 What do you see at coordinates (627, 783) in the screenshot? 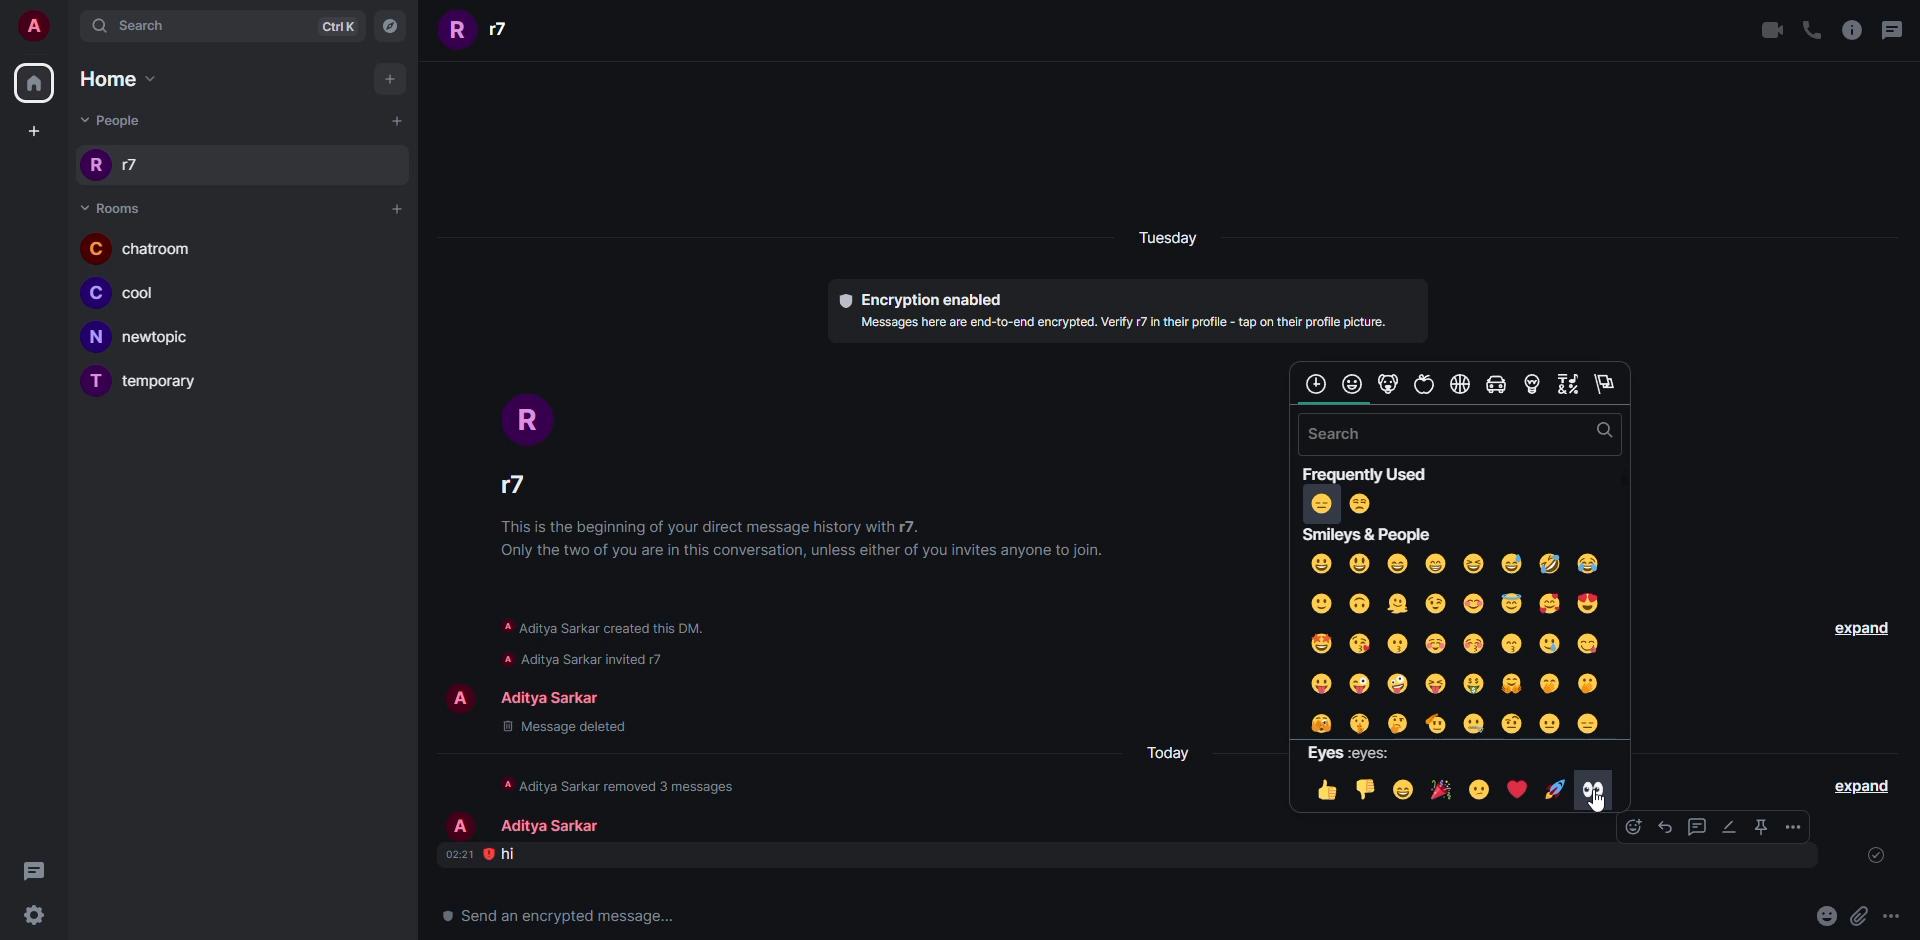
I see `info` at bounding box center [627, 783].